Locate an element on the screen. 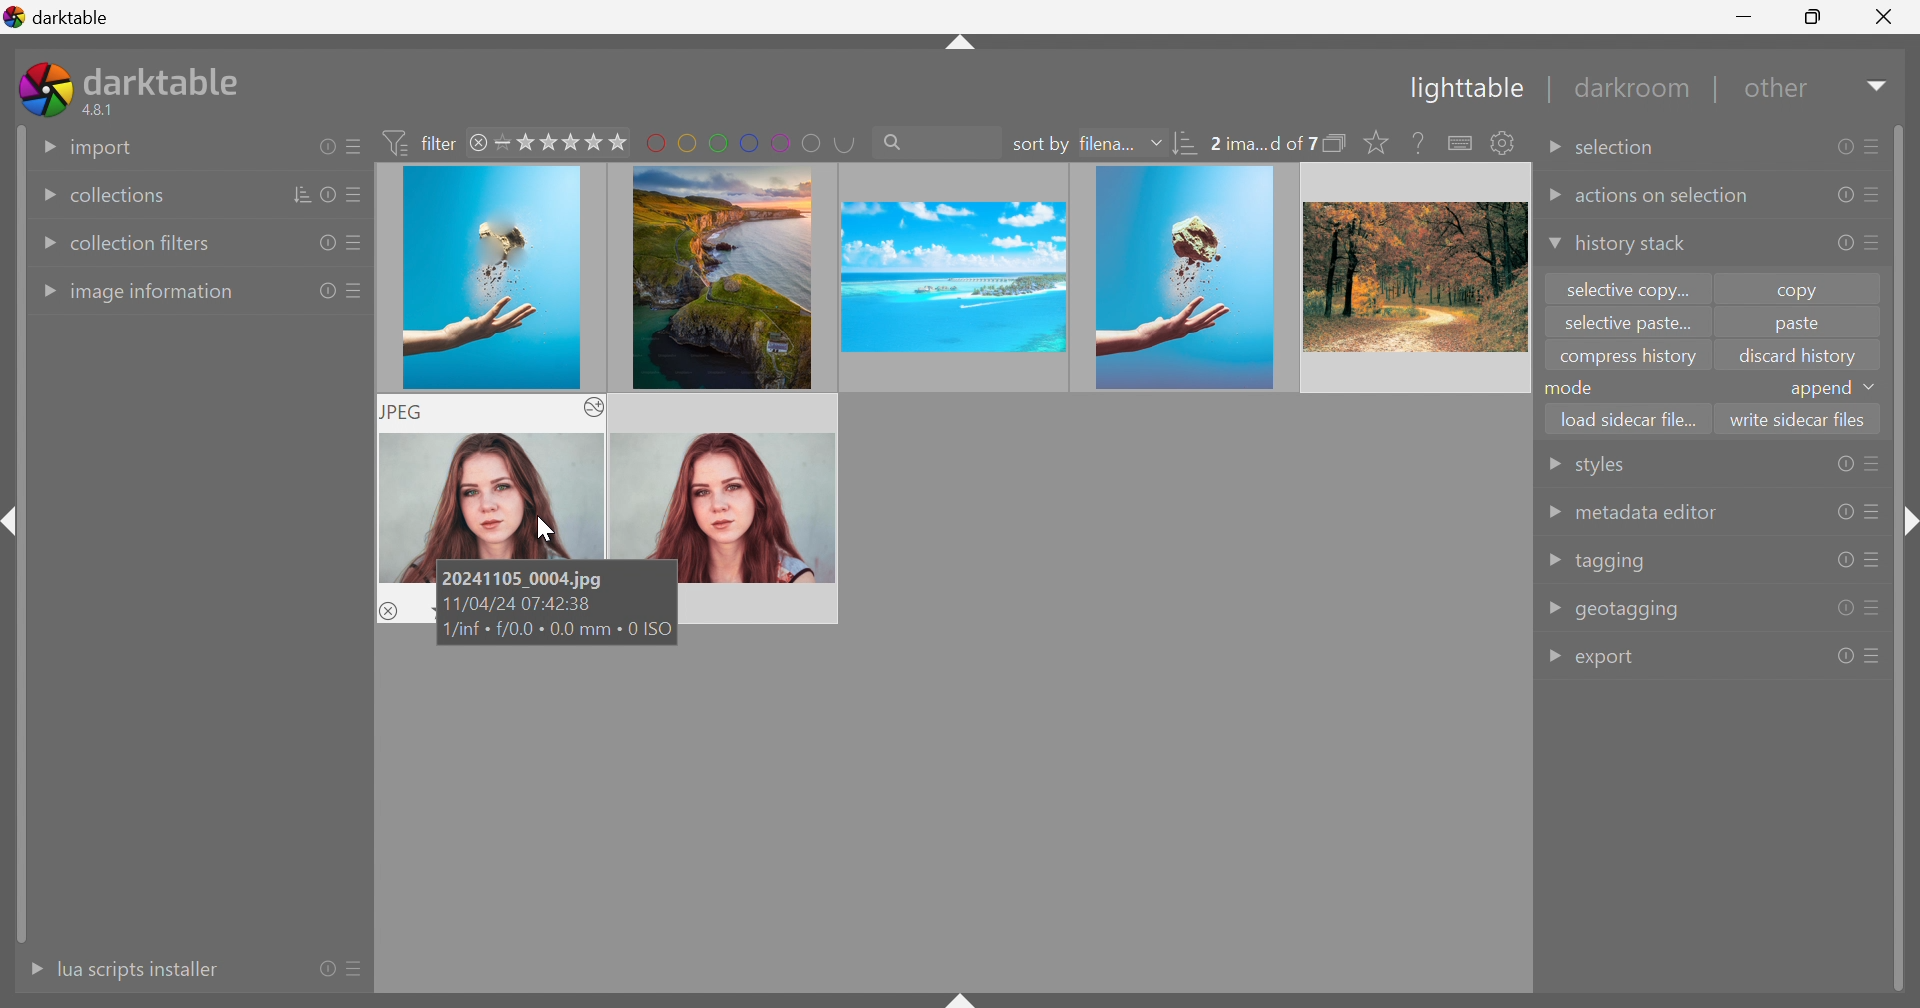  Drop Down is located at coordinates (45, 244).